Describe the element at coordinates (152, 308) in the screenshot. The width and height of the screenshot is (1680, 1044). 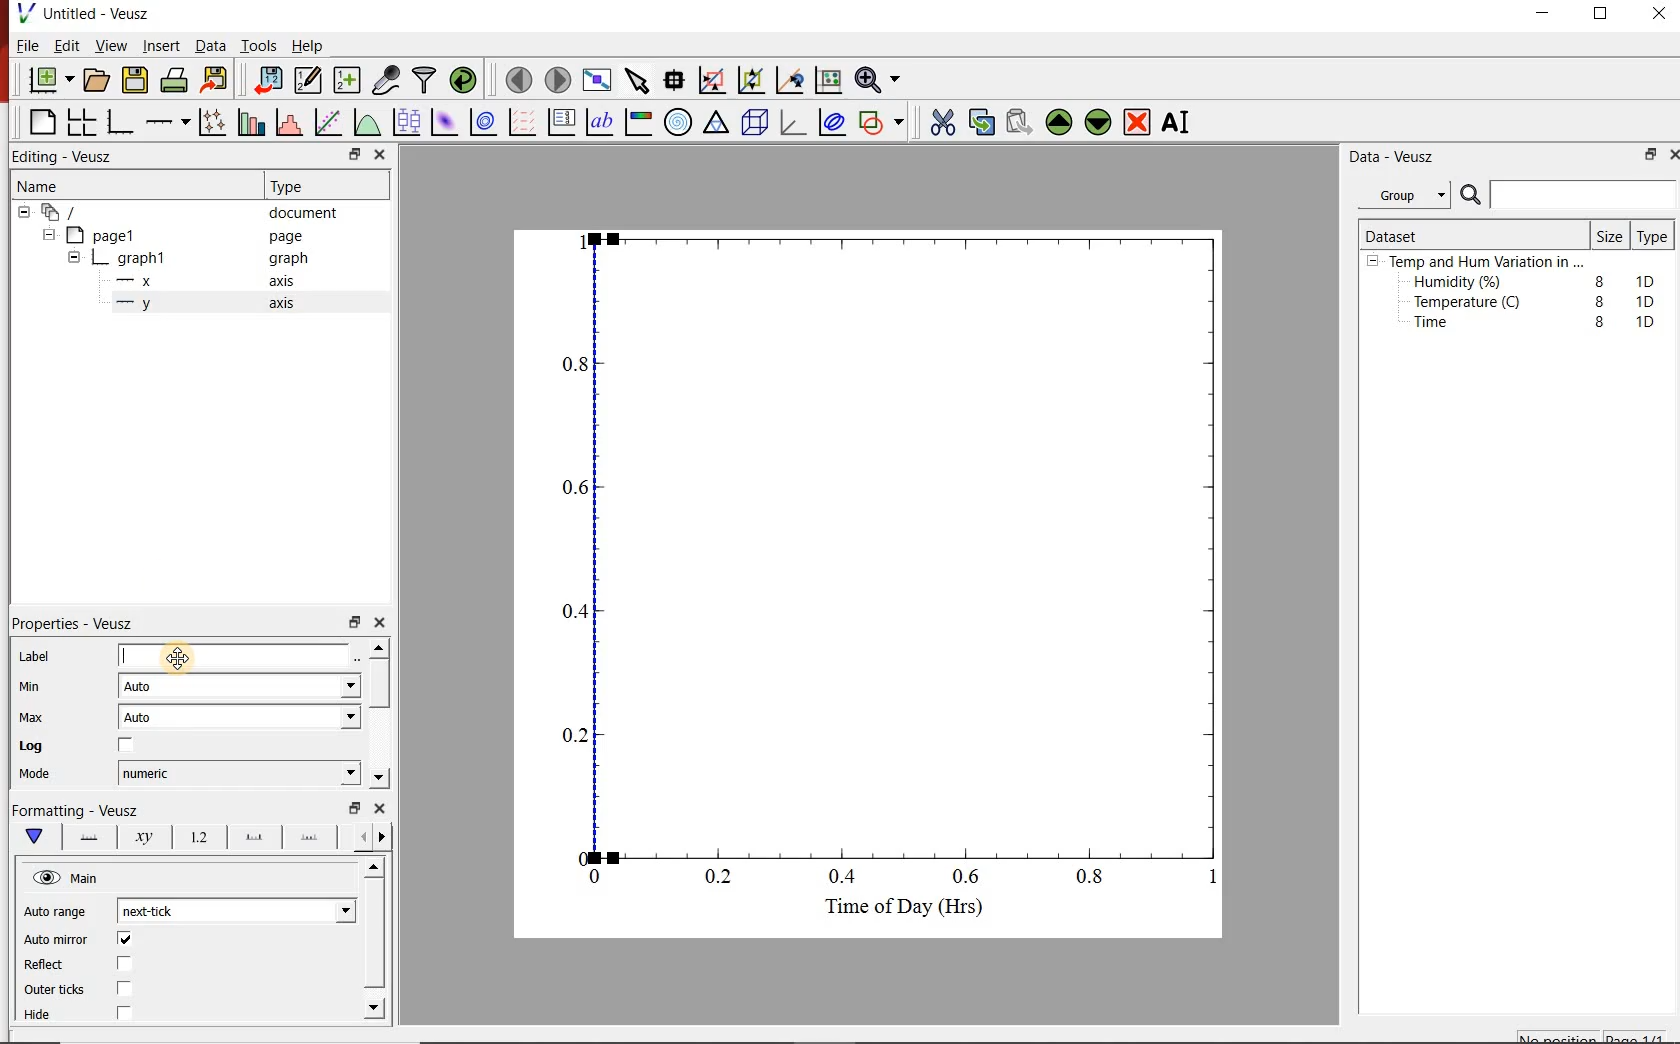
I see `y` at that location.